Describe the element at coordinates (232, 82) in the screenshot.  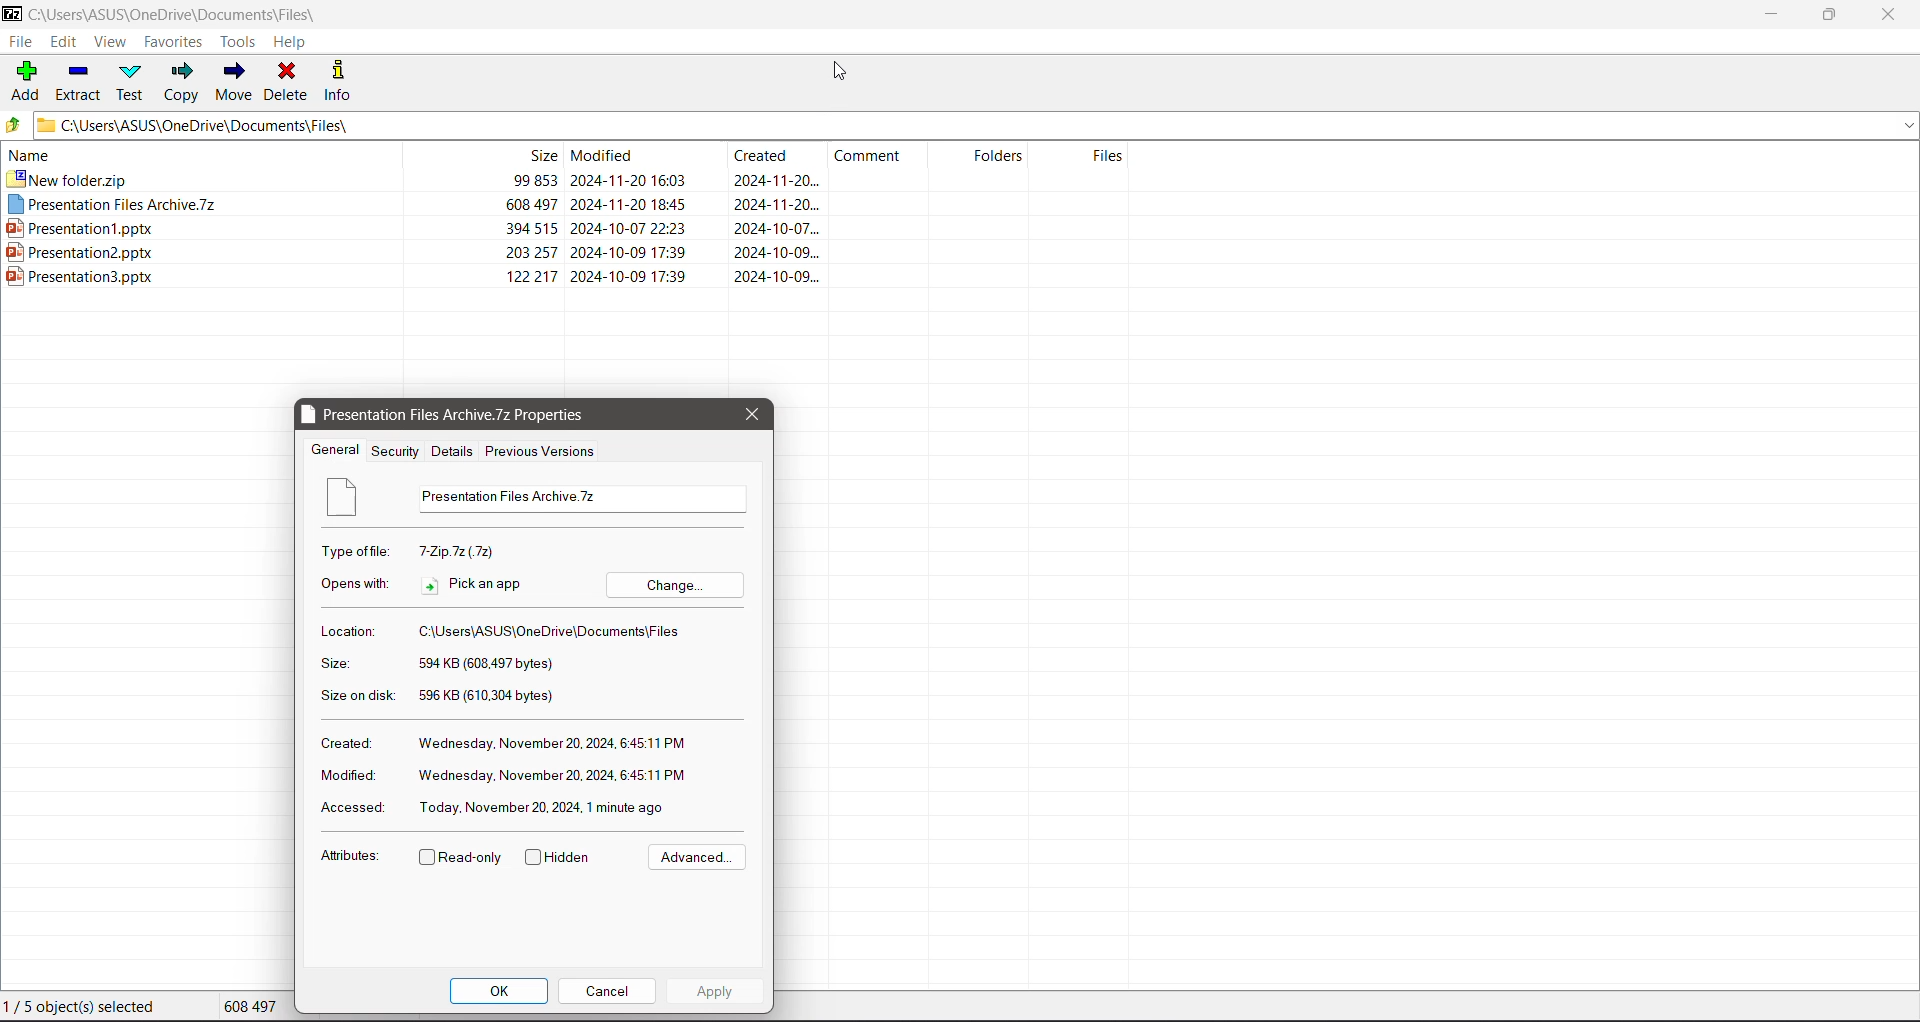
I see `Move` at that location.